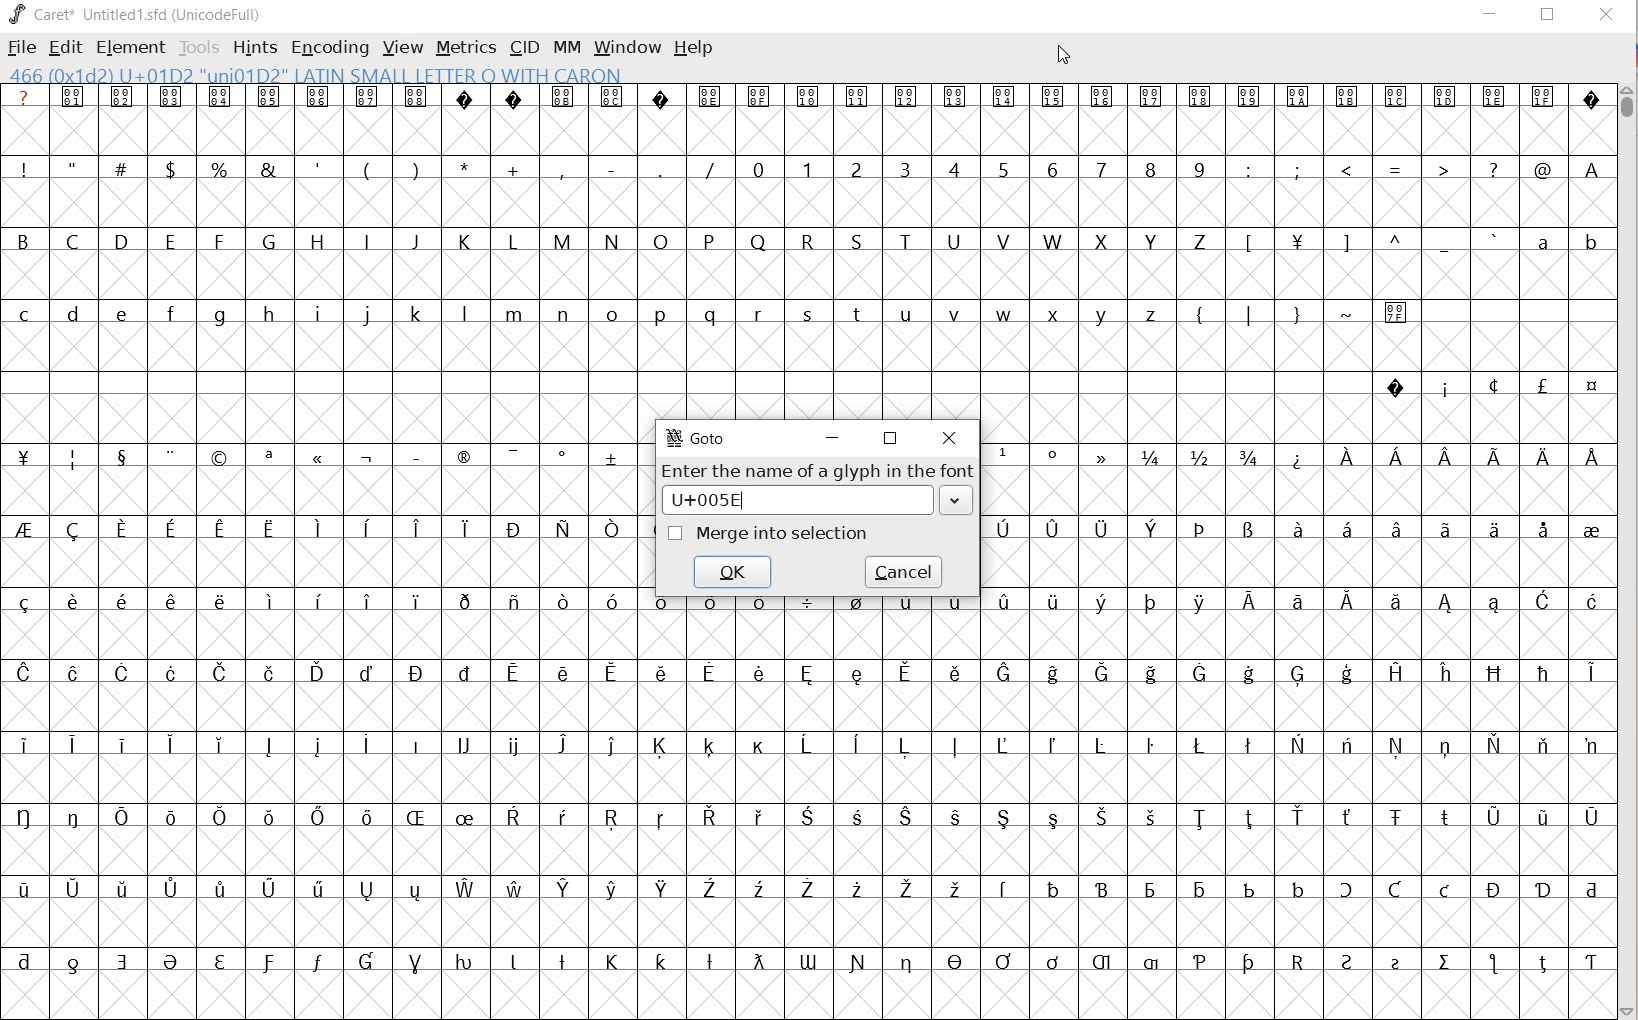  What do you see at coordinates (734, 573) in the screenshot?
I see `ok` at bounding box center [734, 573].